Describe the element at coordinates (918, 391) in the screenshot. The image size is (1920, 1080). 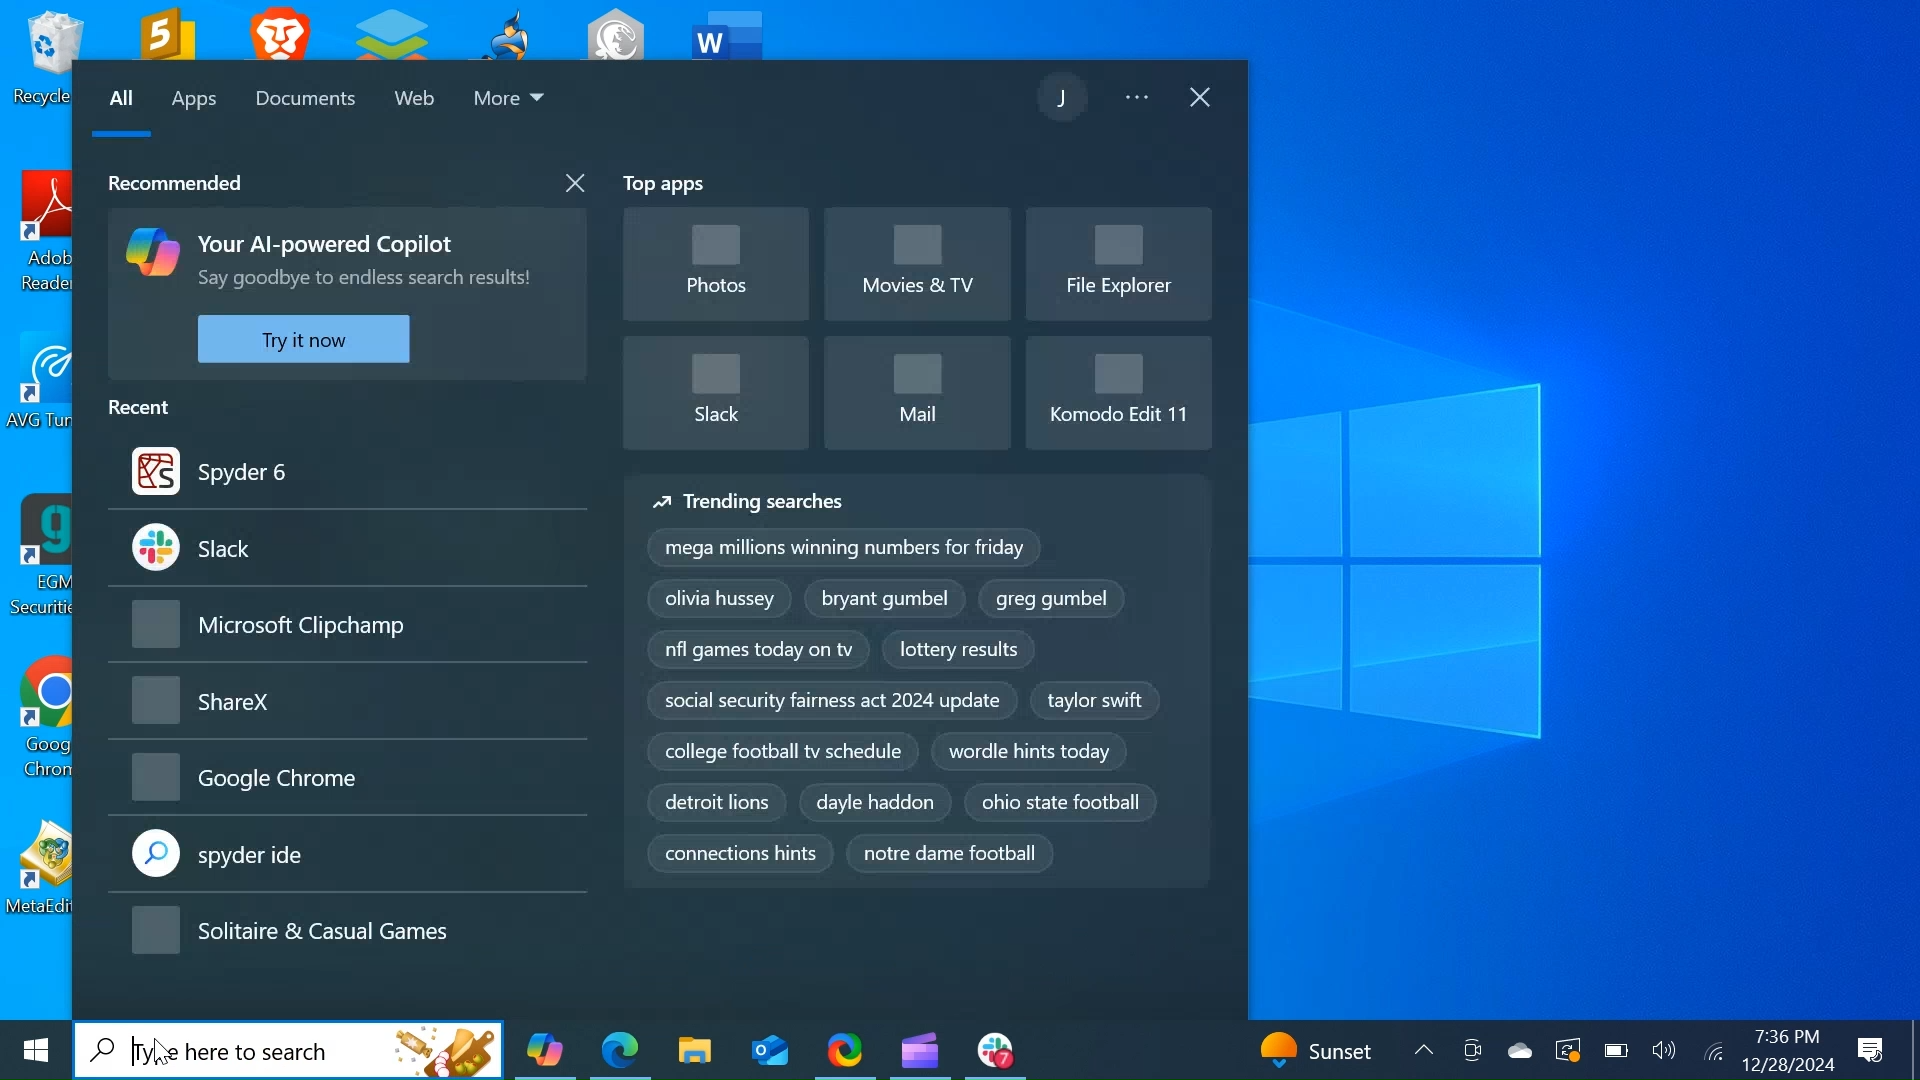
I see `Mail` at that location.